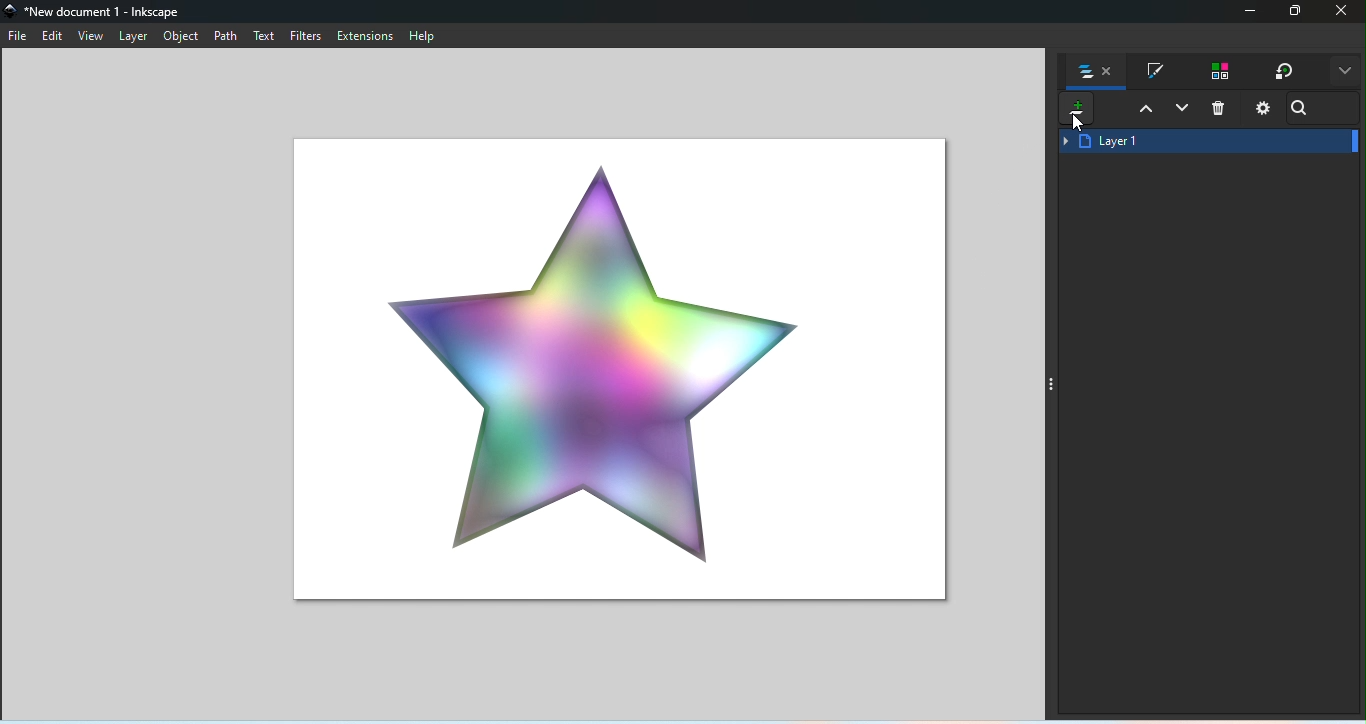 Image resolution: width=1366 pixels, height=724 pixels. Describe the element at coordinates (309, 37) in the screenshot. I see `Filters` at that location.